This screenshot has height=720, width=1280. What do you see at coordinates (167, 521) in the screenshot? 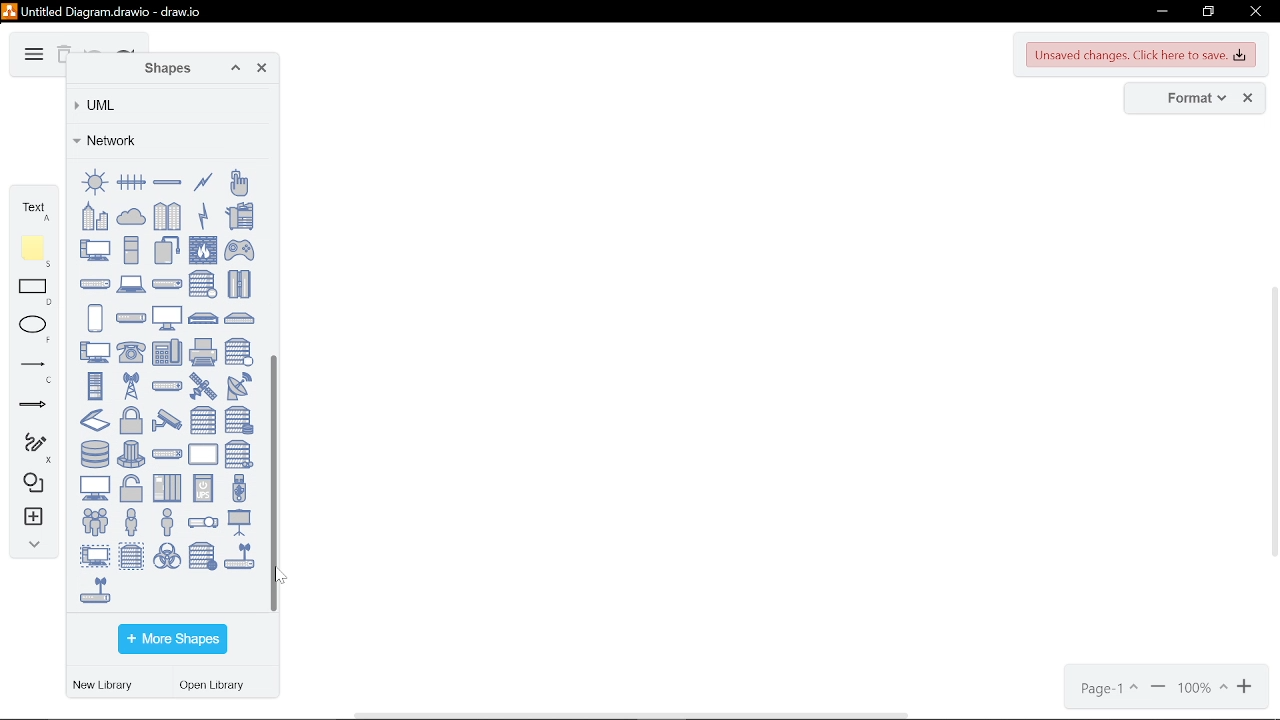
I see `user male` at bounding box center [167, 521].